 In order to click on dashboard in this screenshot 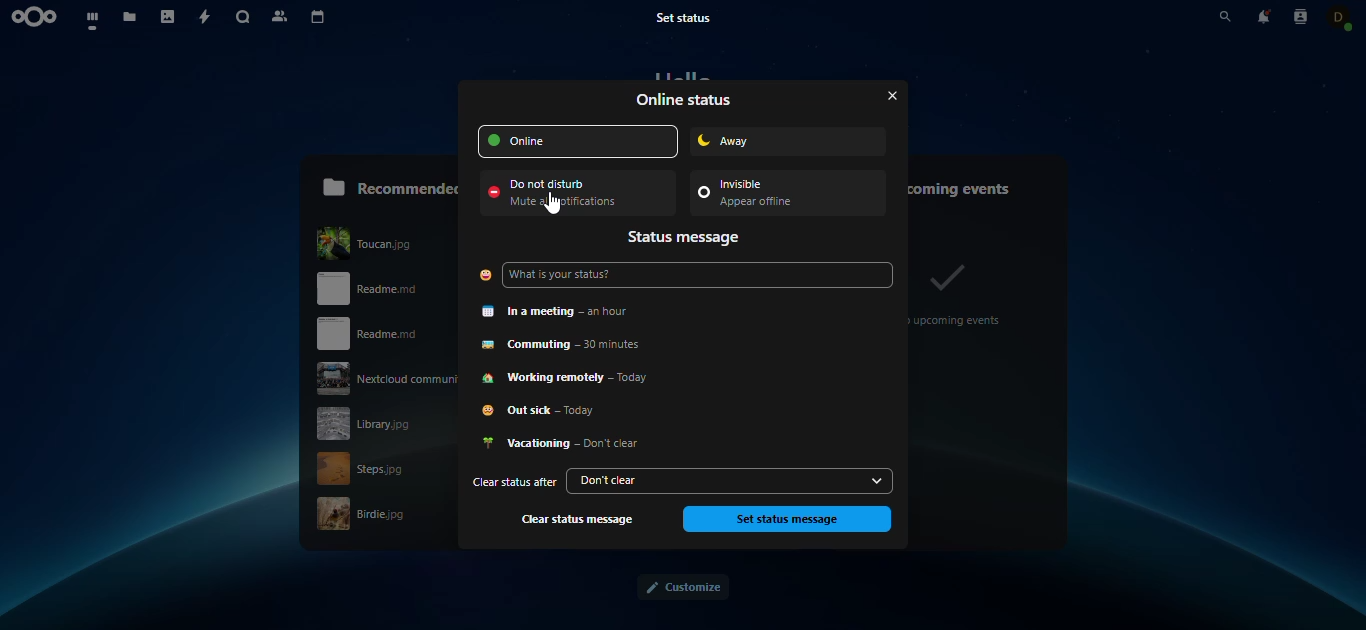, I will do `click(94, 19)`.